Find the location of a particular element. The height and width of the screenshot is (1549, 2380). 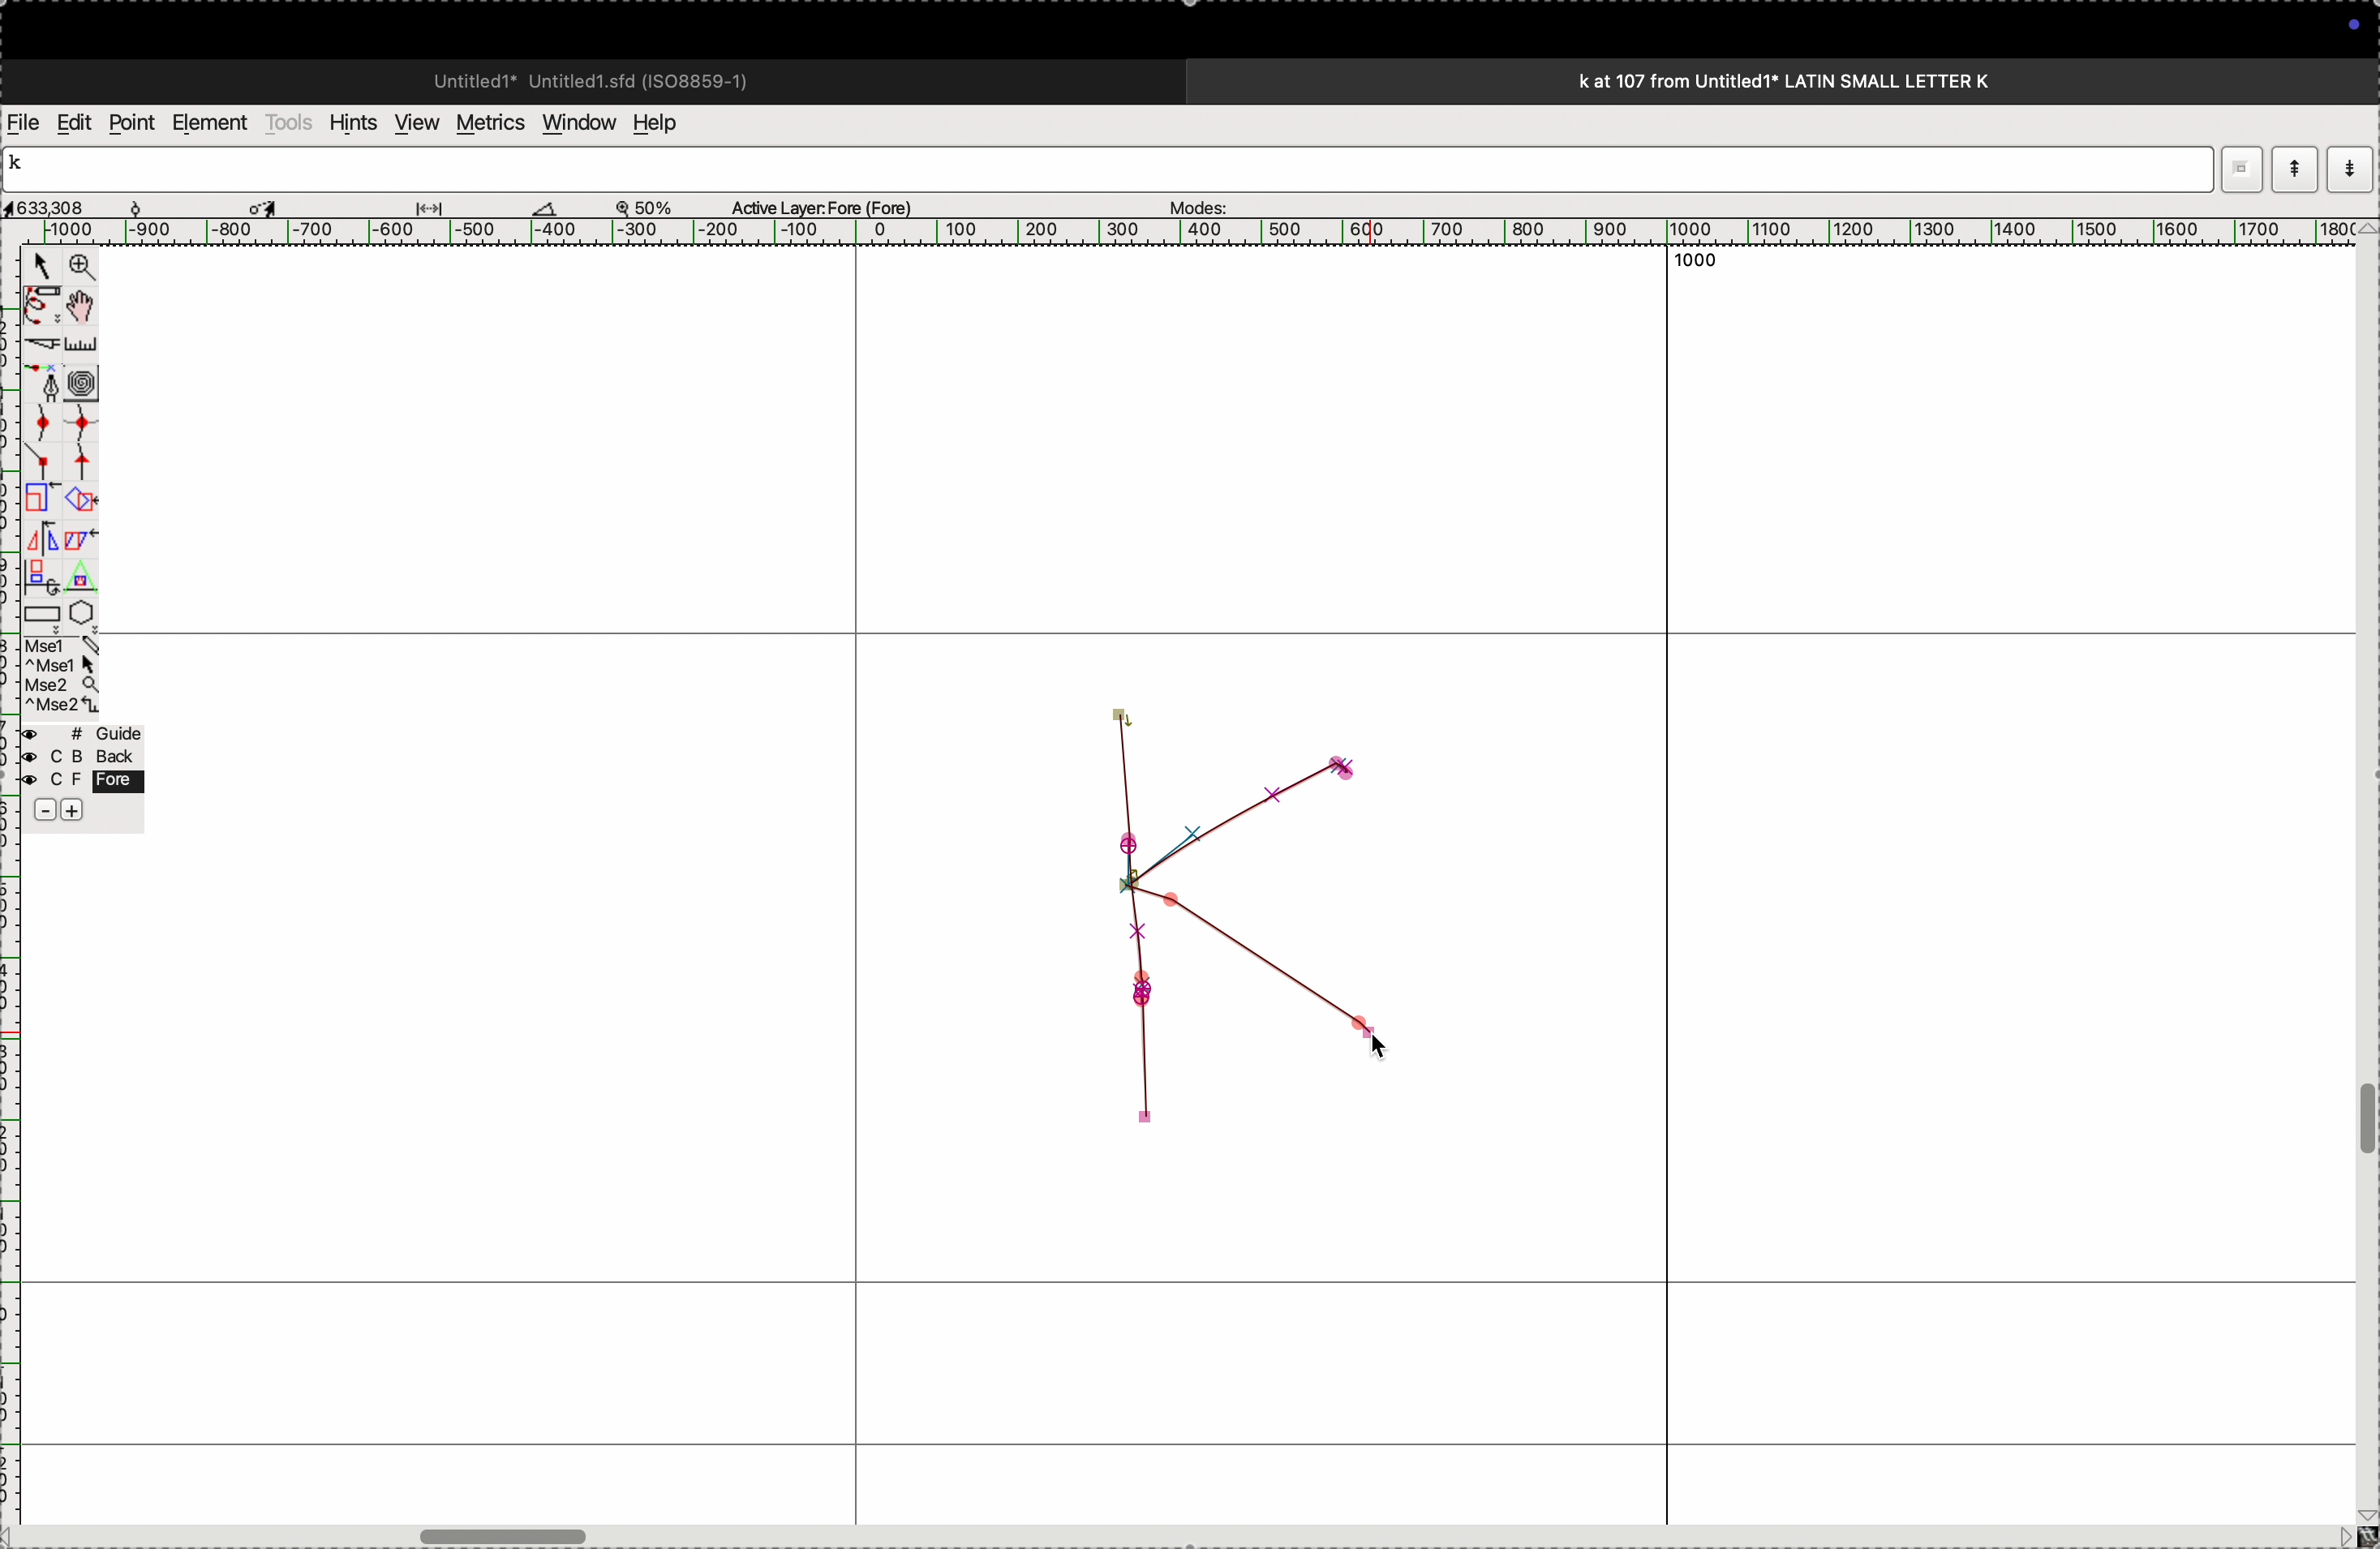

scale is located at coordinates (85, 344).